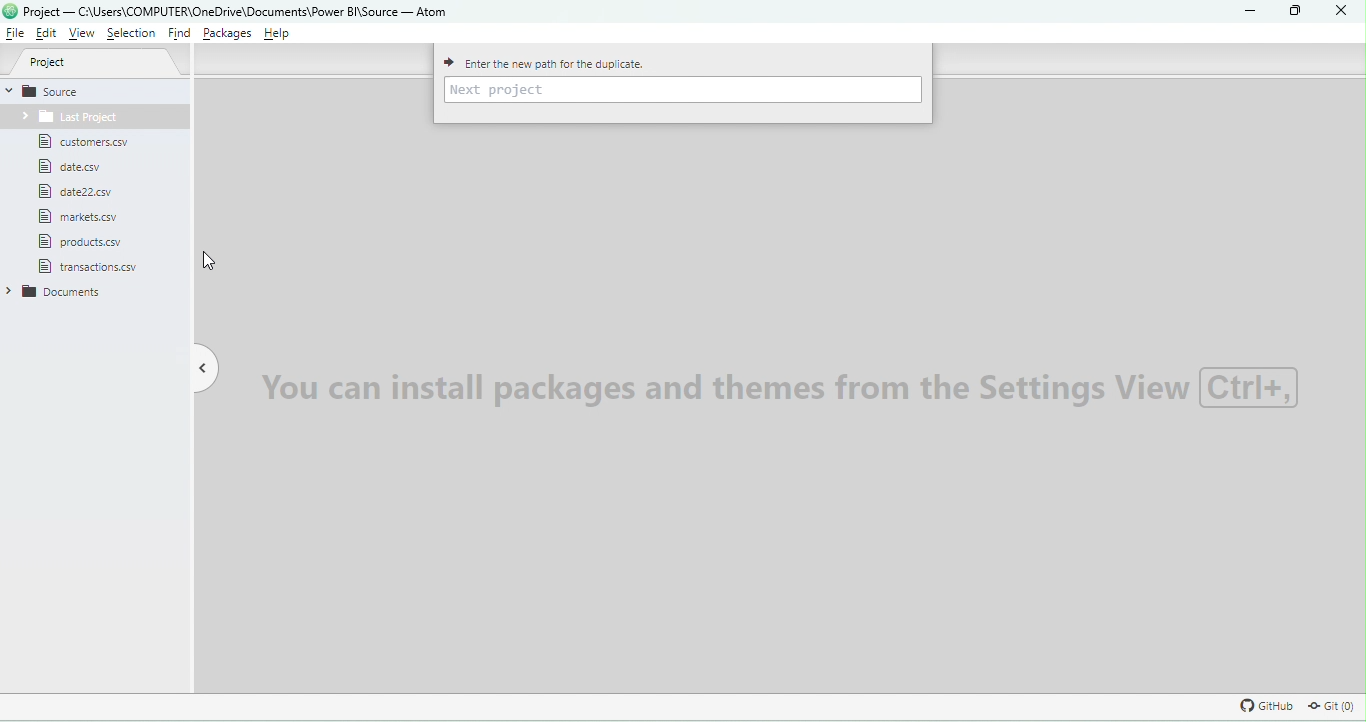 This screenshot has width=1366, height=722. Describe the element at coordinates (211, 259) in the screenshot. I see `cursor` at that location.